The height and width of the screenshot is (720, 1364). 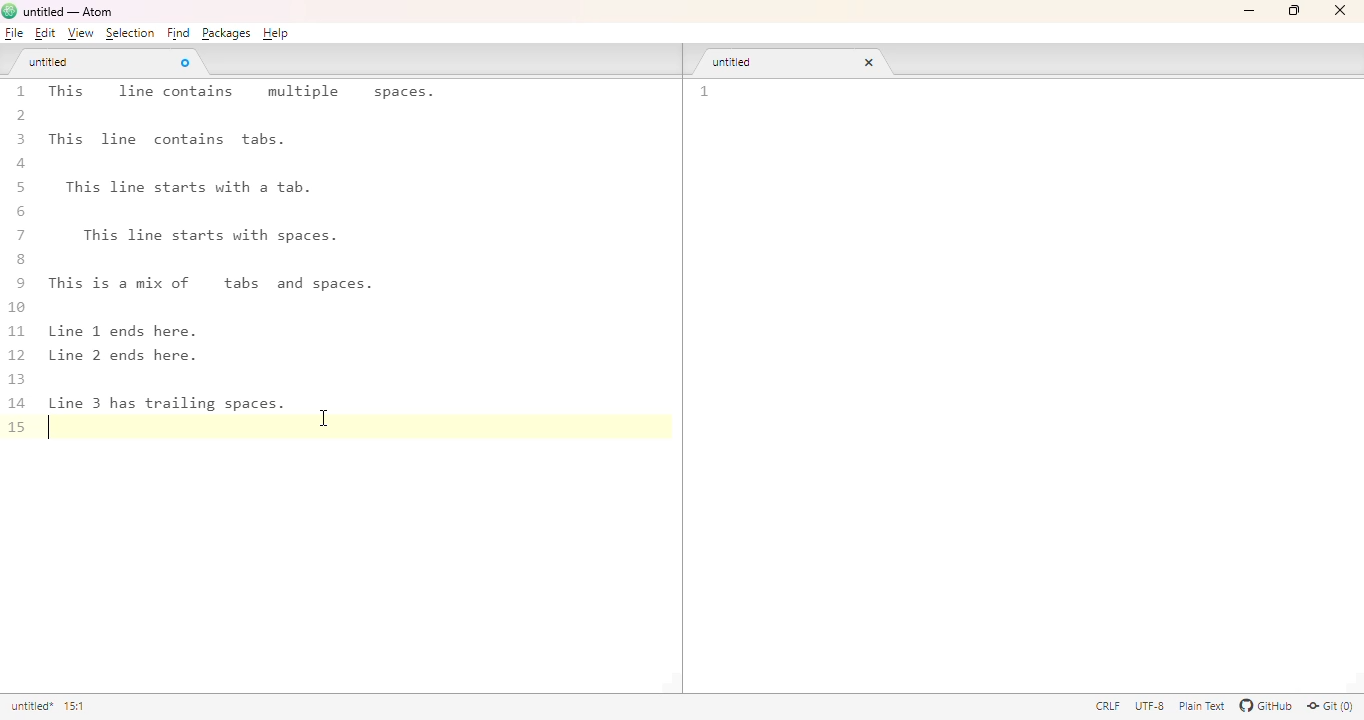 What do you see at coordinates (14, 33) in the screenshot?
I see `file` at bounding box center [14, 33].